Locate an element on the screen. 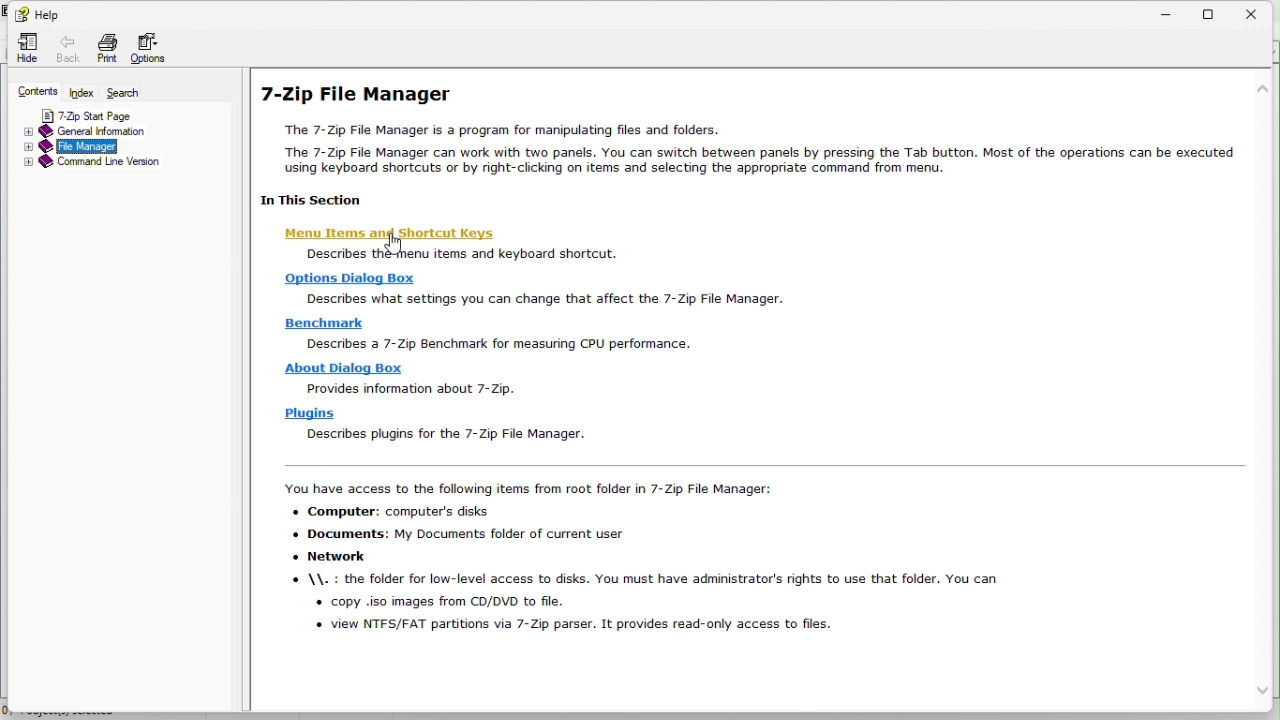  cursor is located at coordinates (393, 243).